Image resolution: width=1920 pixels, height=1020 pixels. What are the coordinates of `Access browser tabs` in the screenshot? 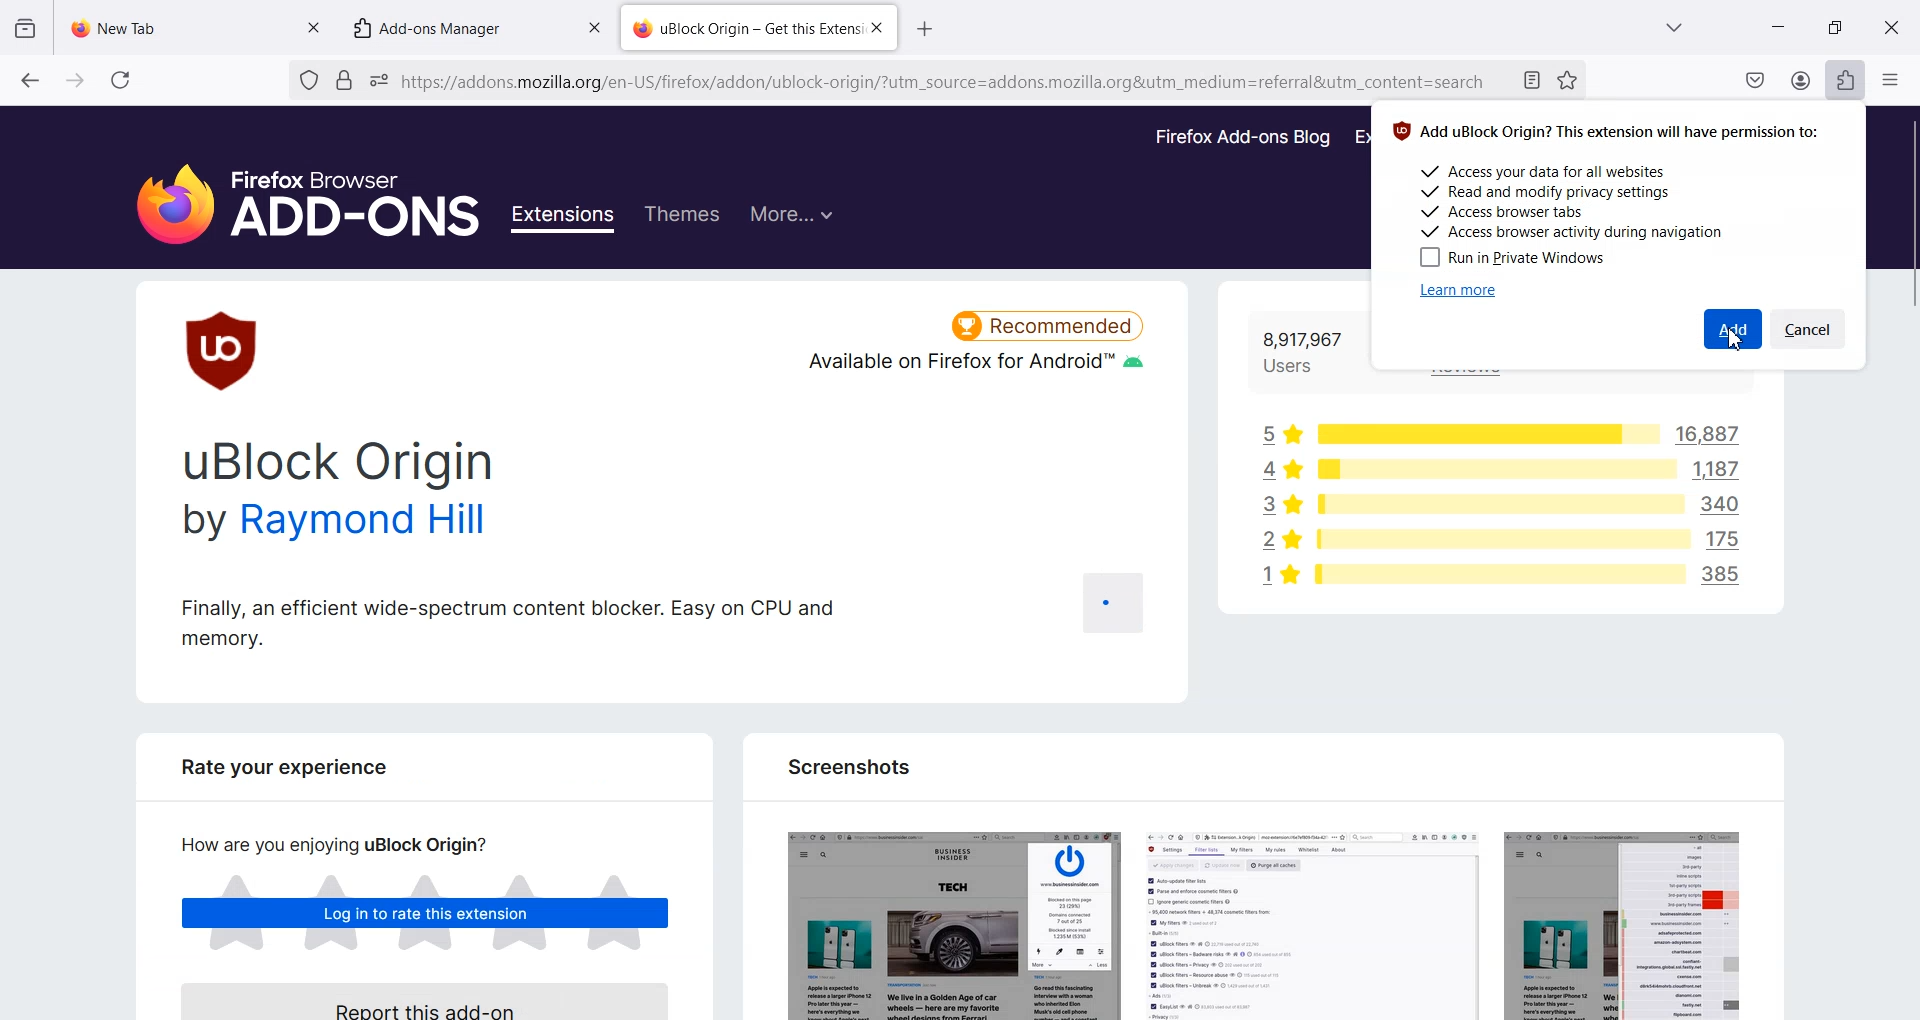 It's located at (1506, 210).